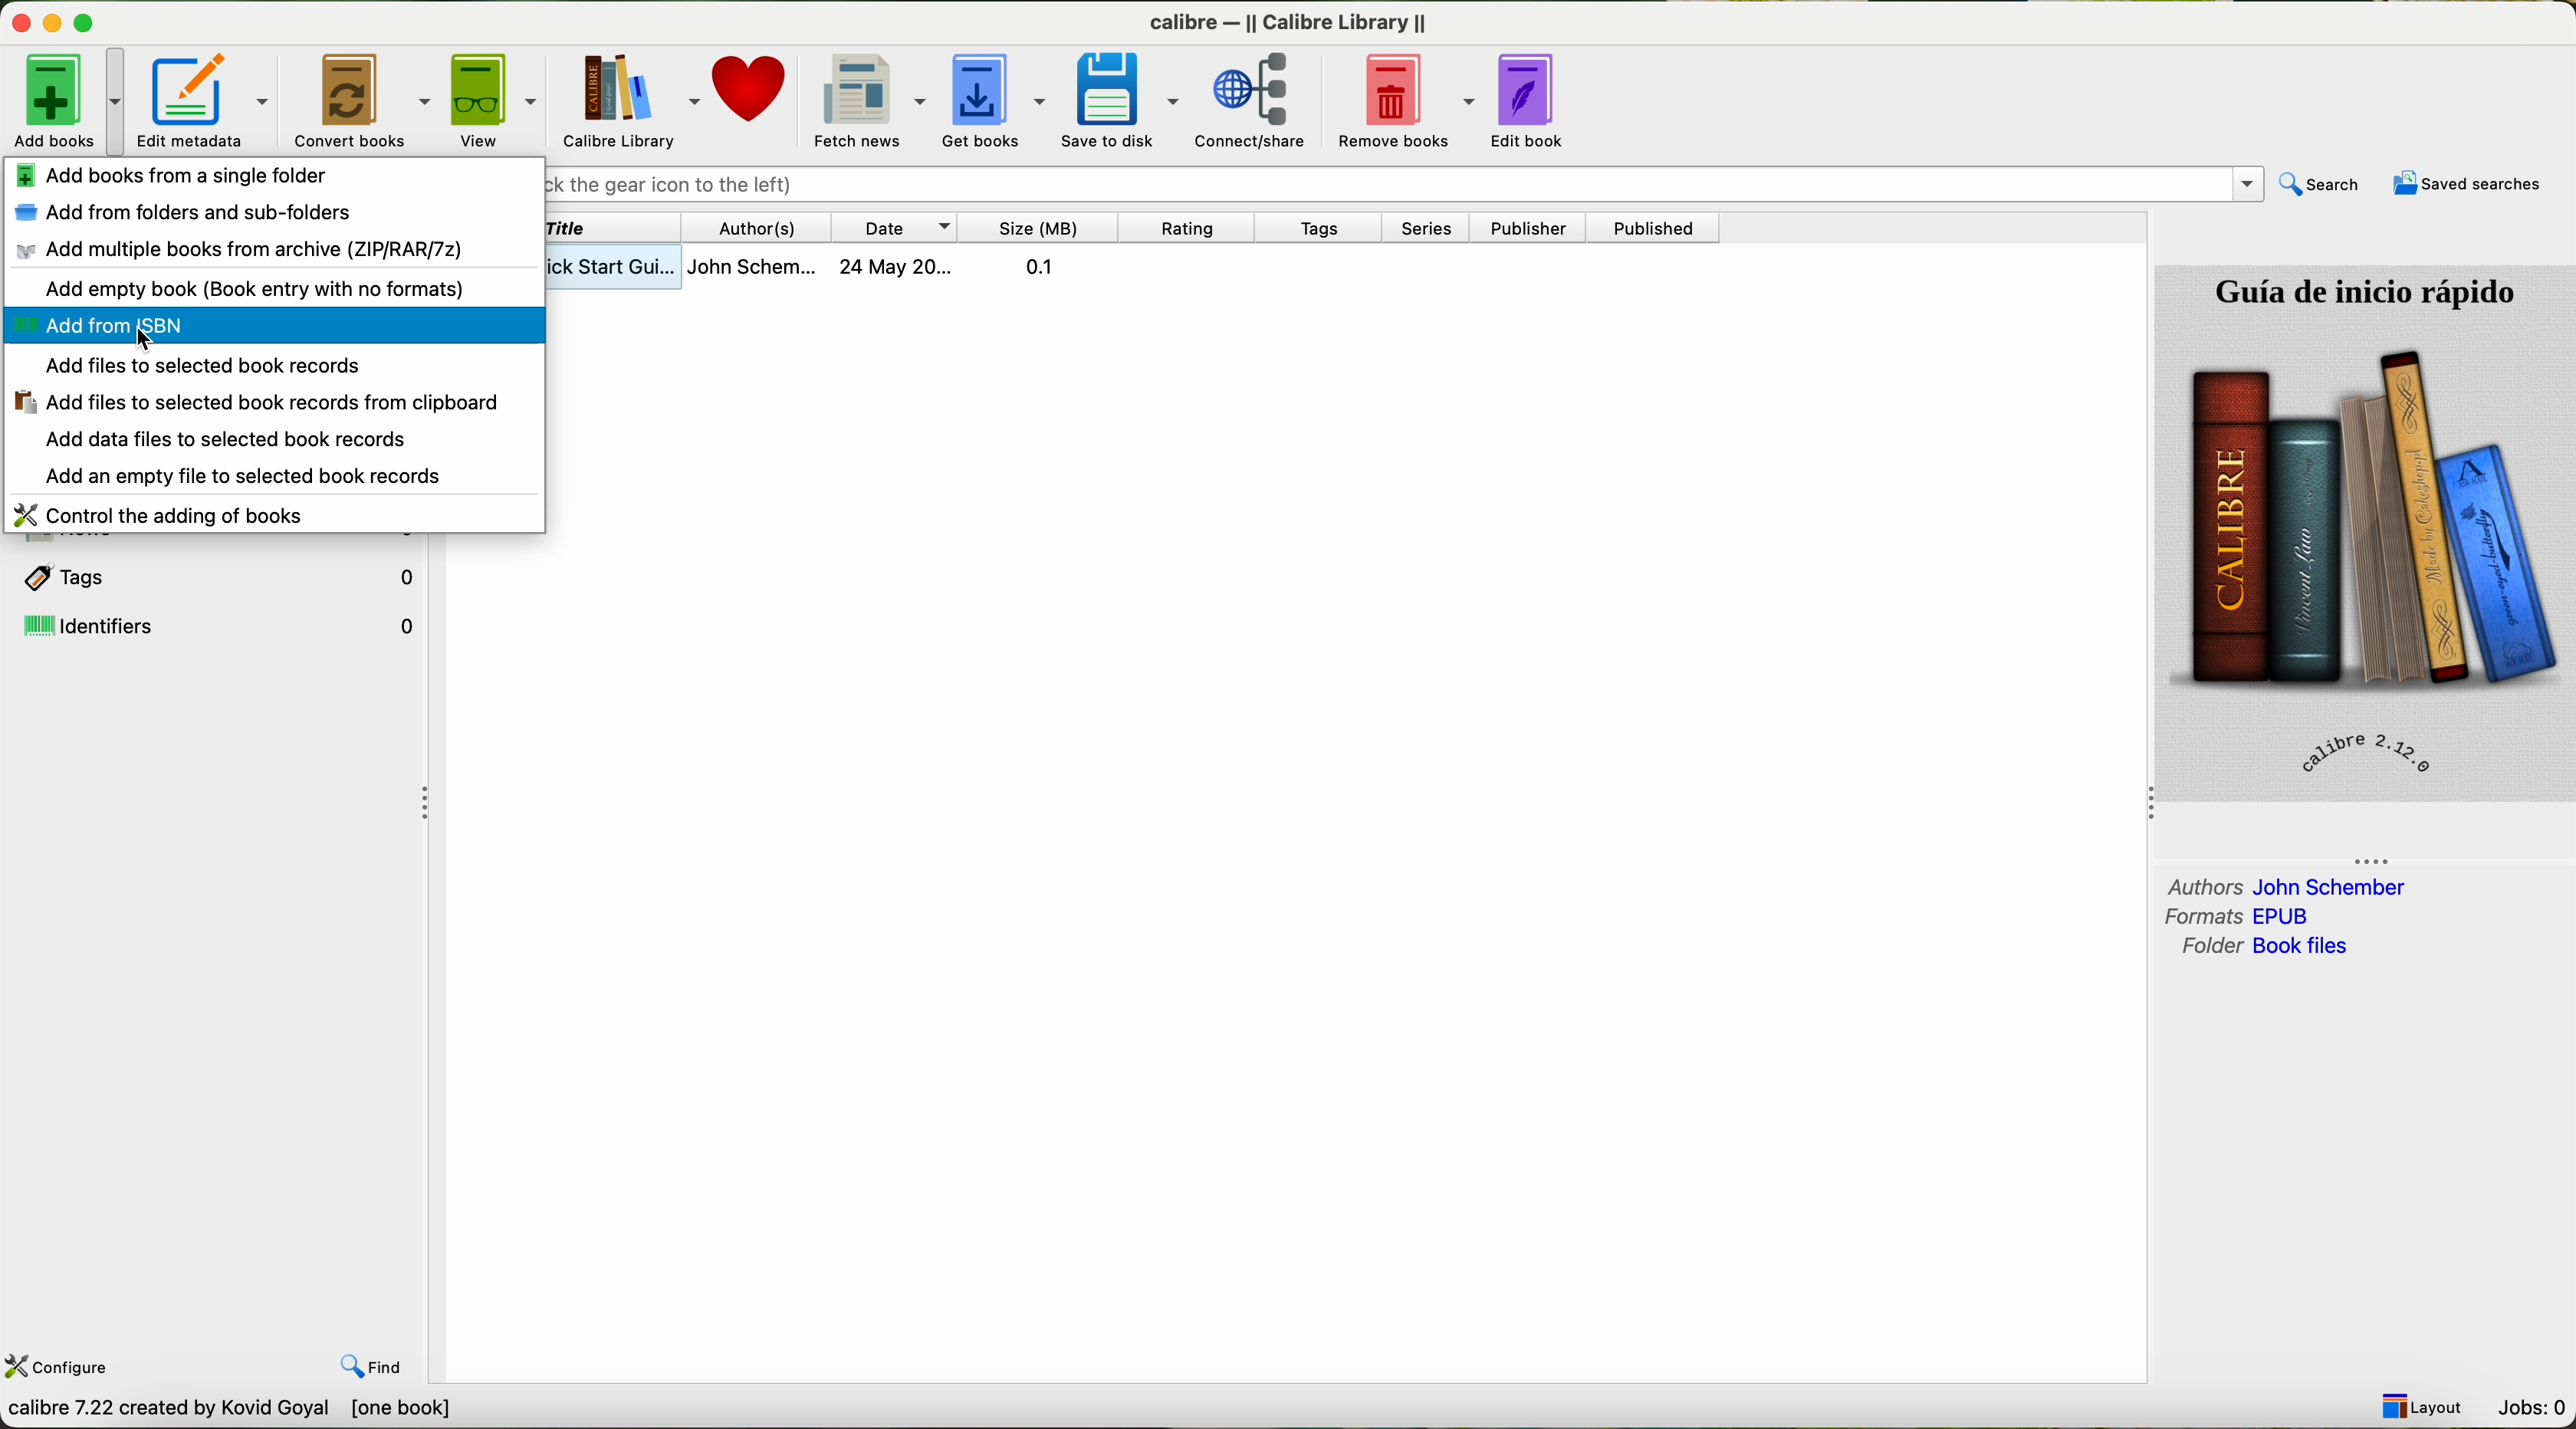  I want to click on add files to selected book records clipboard, so click(253, 401).